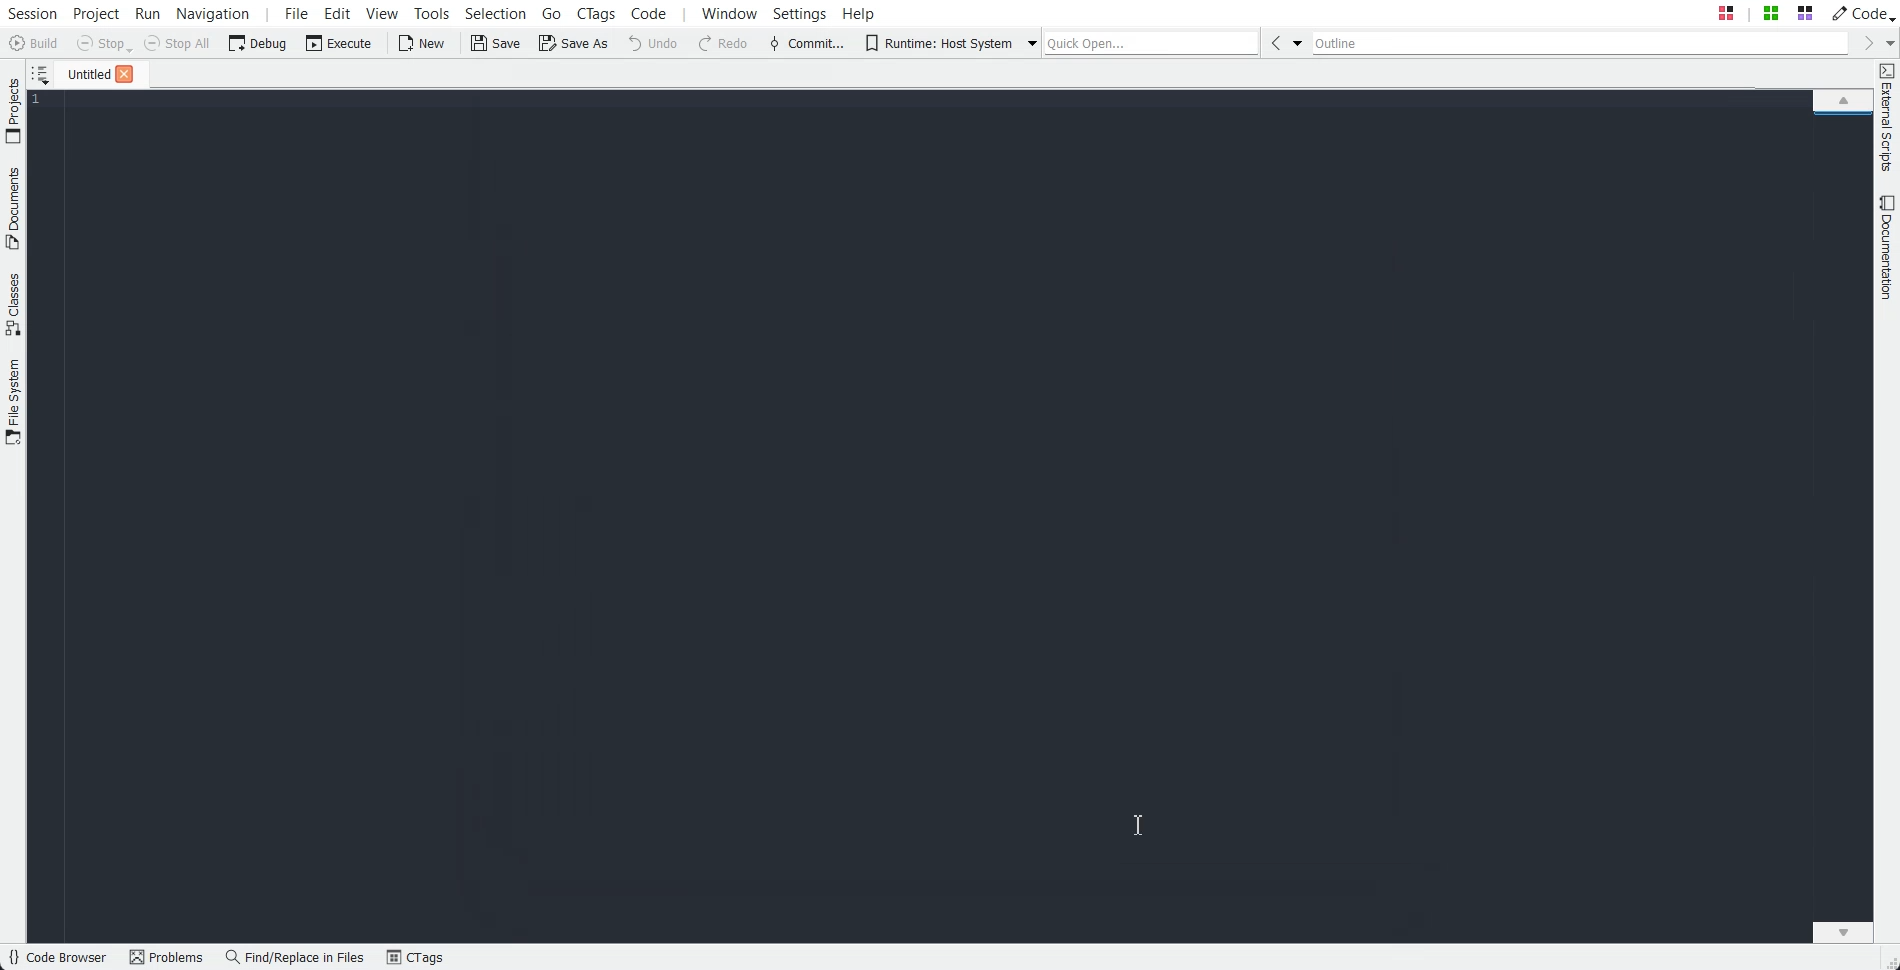 The width and height of the screenshot is (1900, 970). What do you see at coordinates (1865, 43) in the screenshot?
I see `Go forward` at bounding box center [1865, 43].